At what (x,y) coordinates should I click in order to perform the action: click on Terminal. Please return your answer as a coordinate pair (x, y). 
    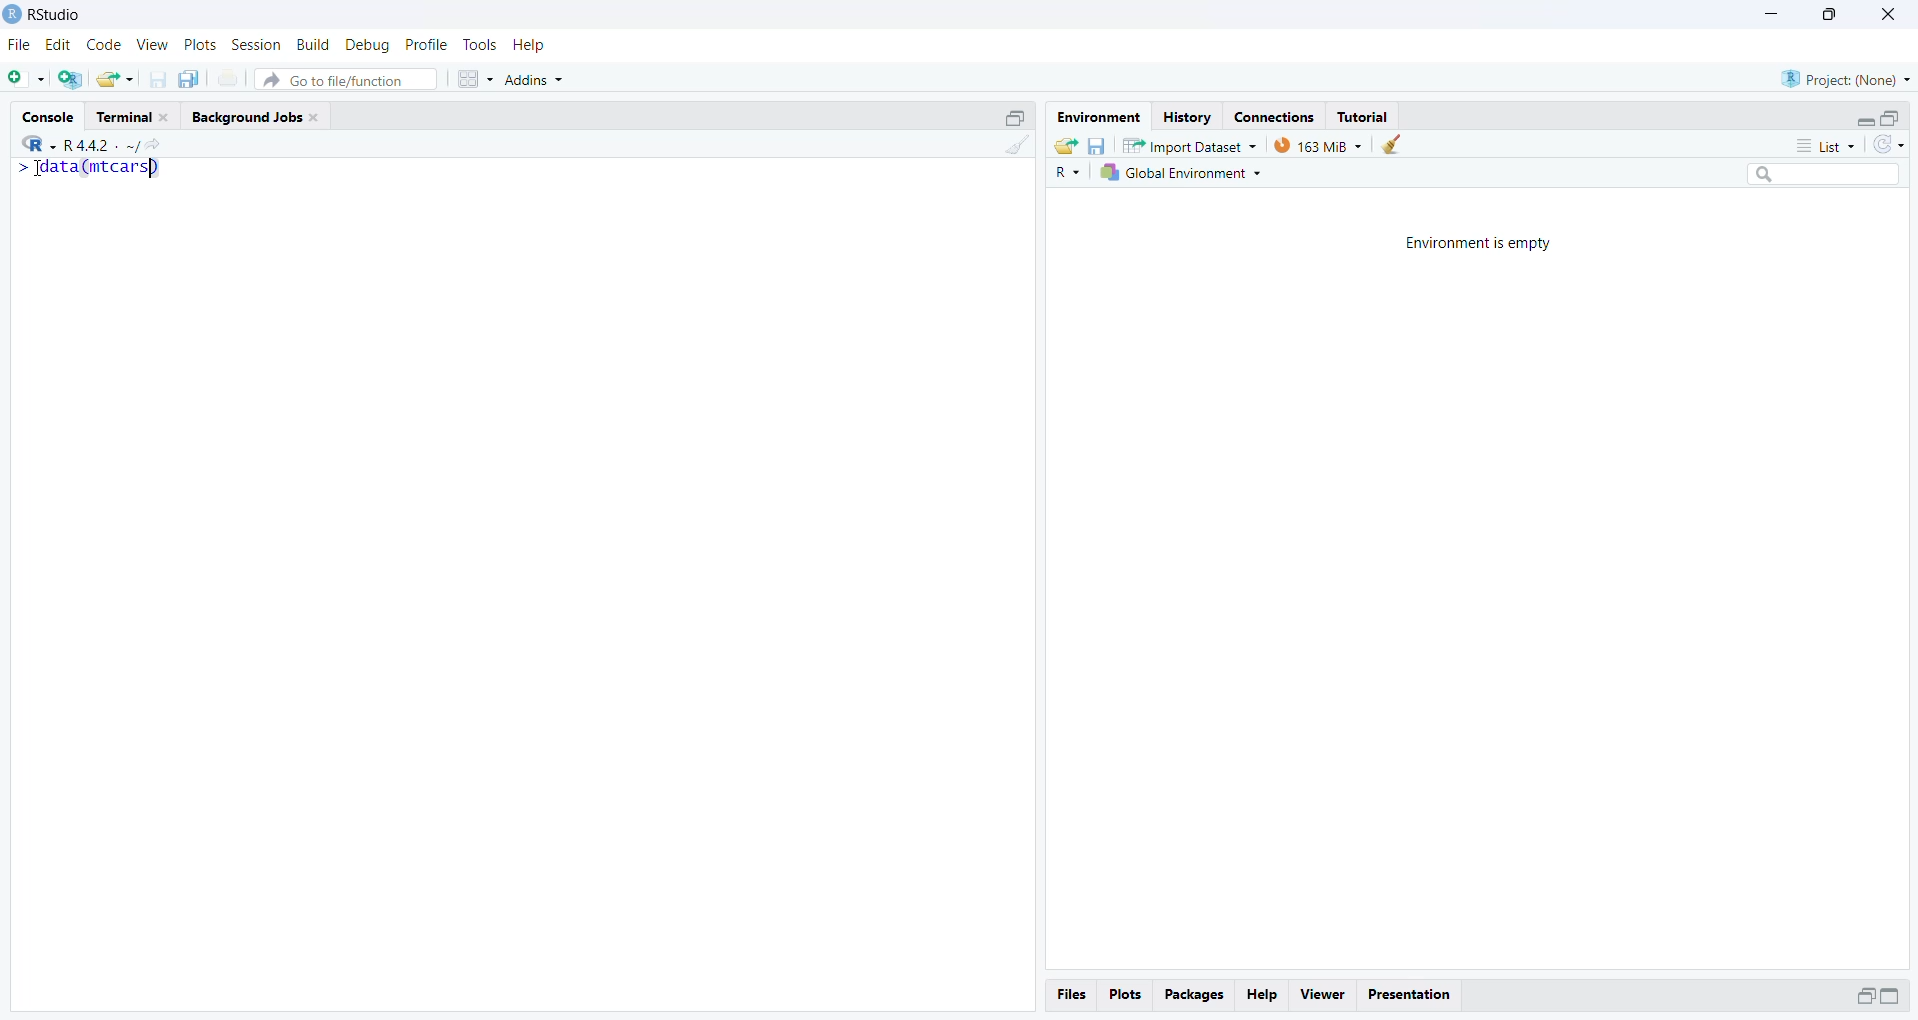
    Looking at the image, I should click on (124, 117).